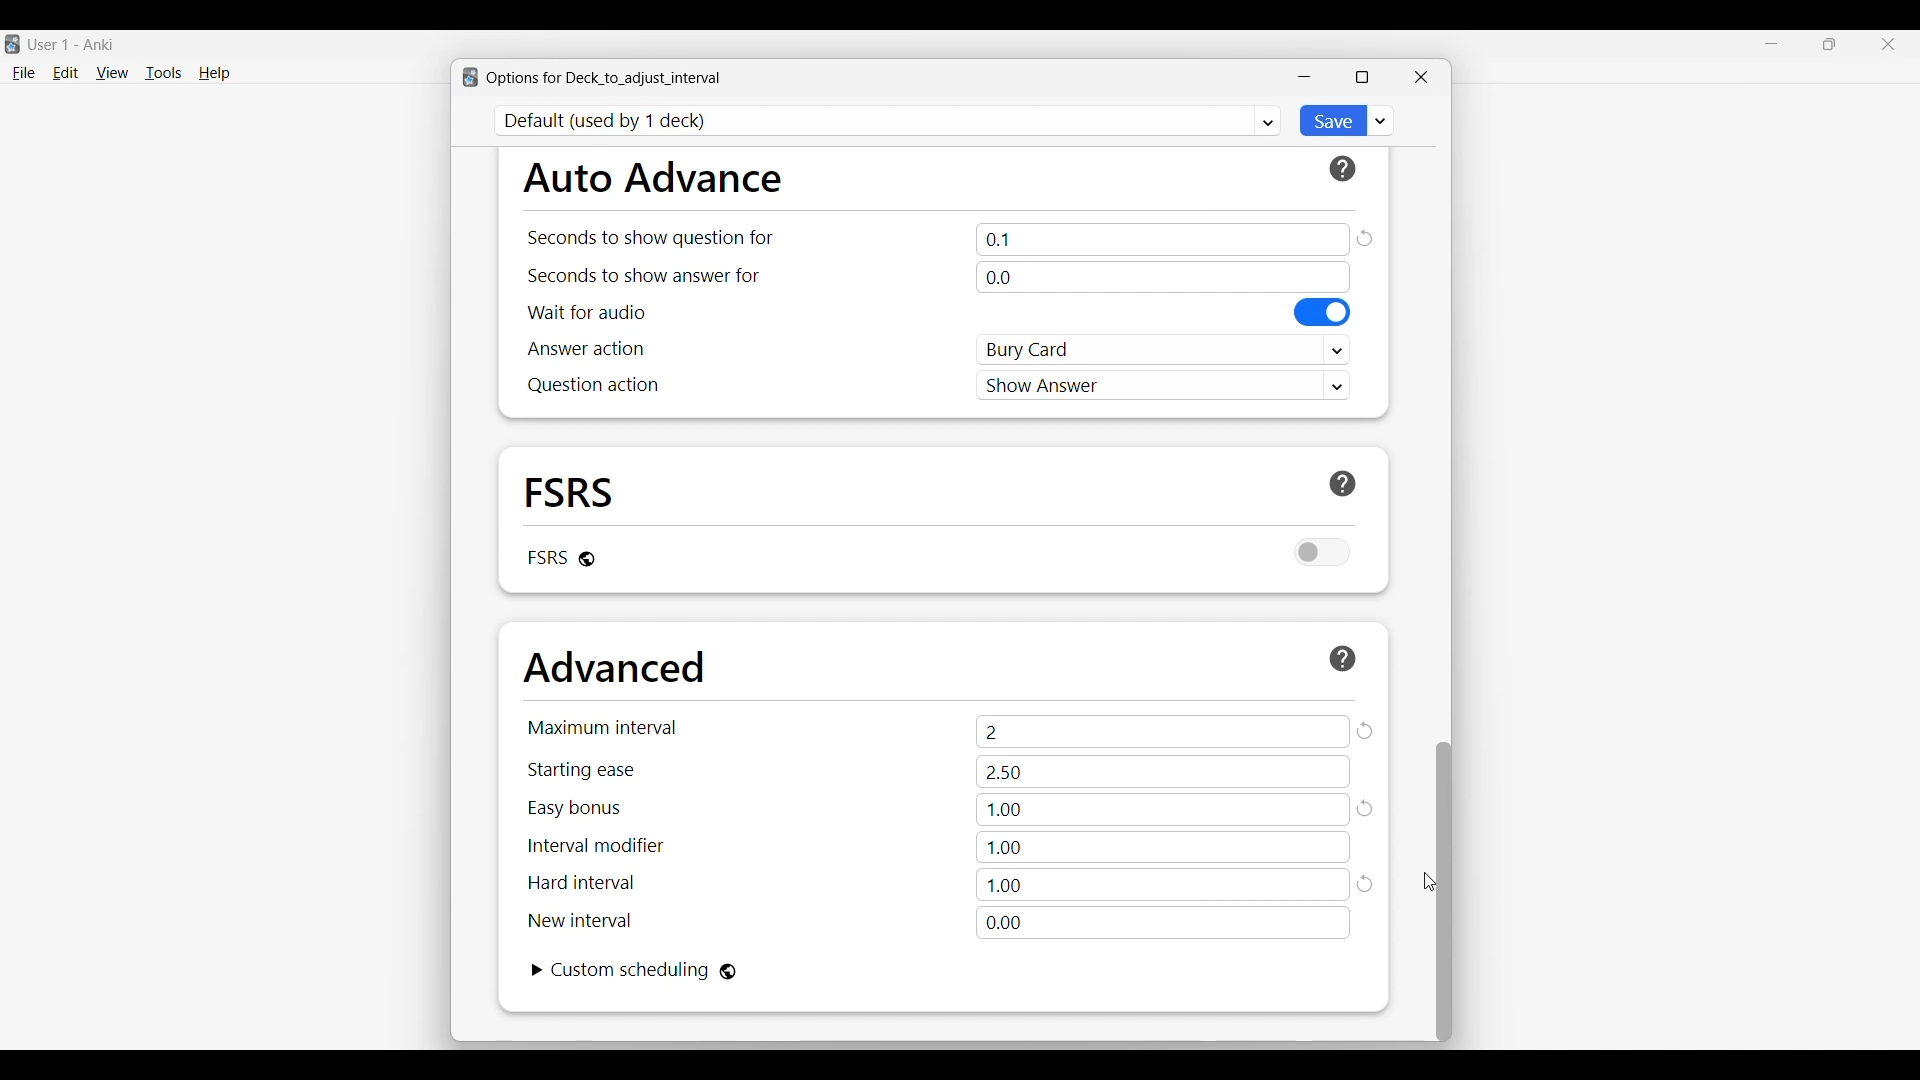 Image resolution: width=1920 pixels, height=1080 pixels. Describe the element at coordinates (1772, 44) in the screenshot. I see `Minimize` at that location.